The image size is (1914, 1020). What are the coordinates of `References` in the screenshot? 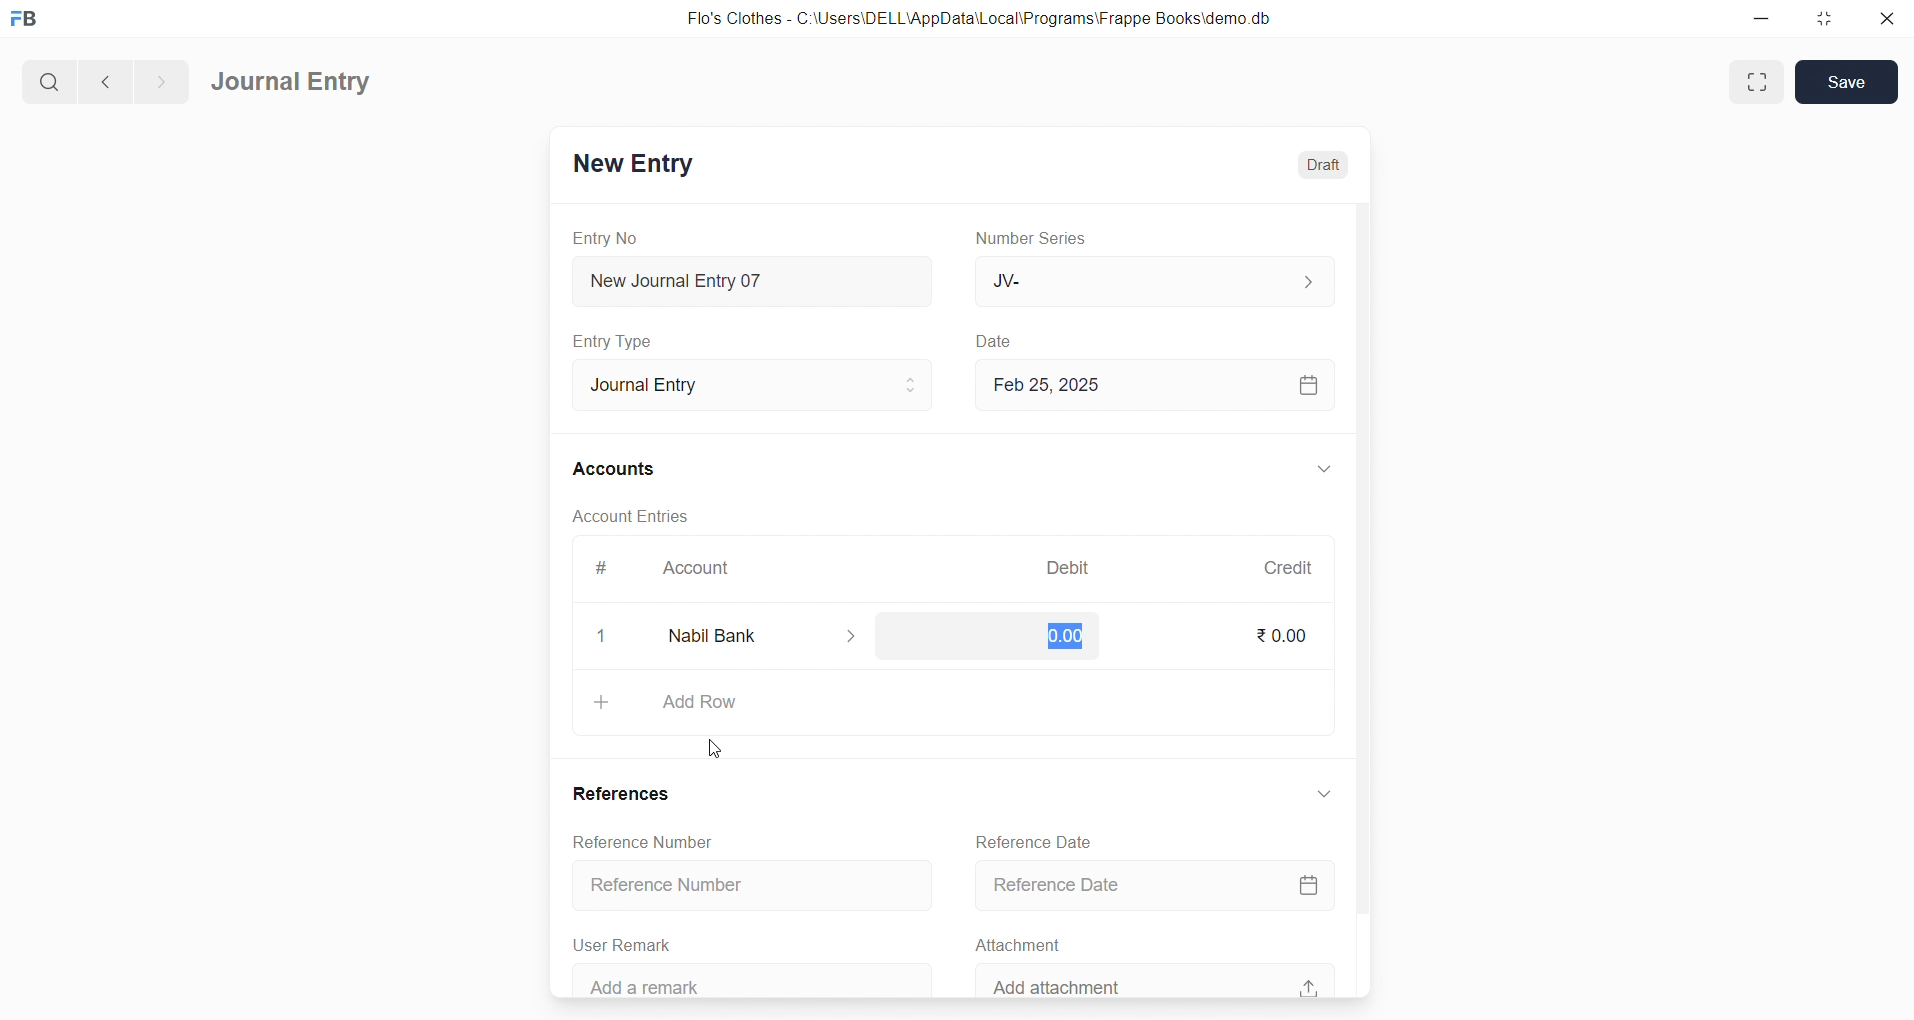 It's located at (627, 793).